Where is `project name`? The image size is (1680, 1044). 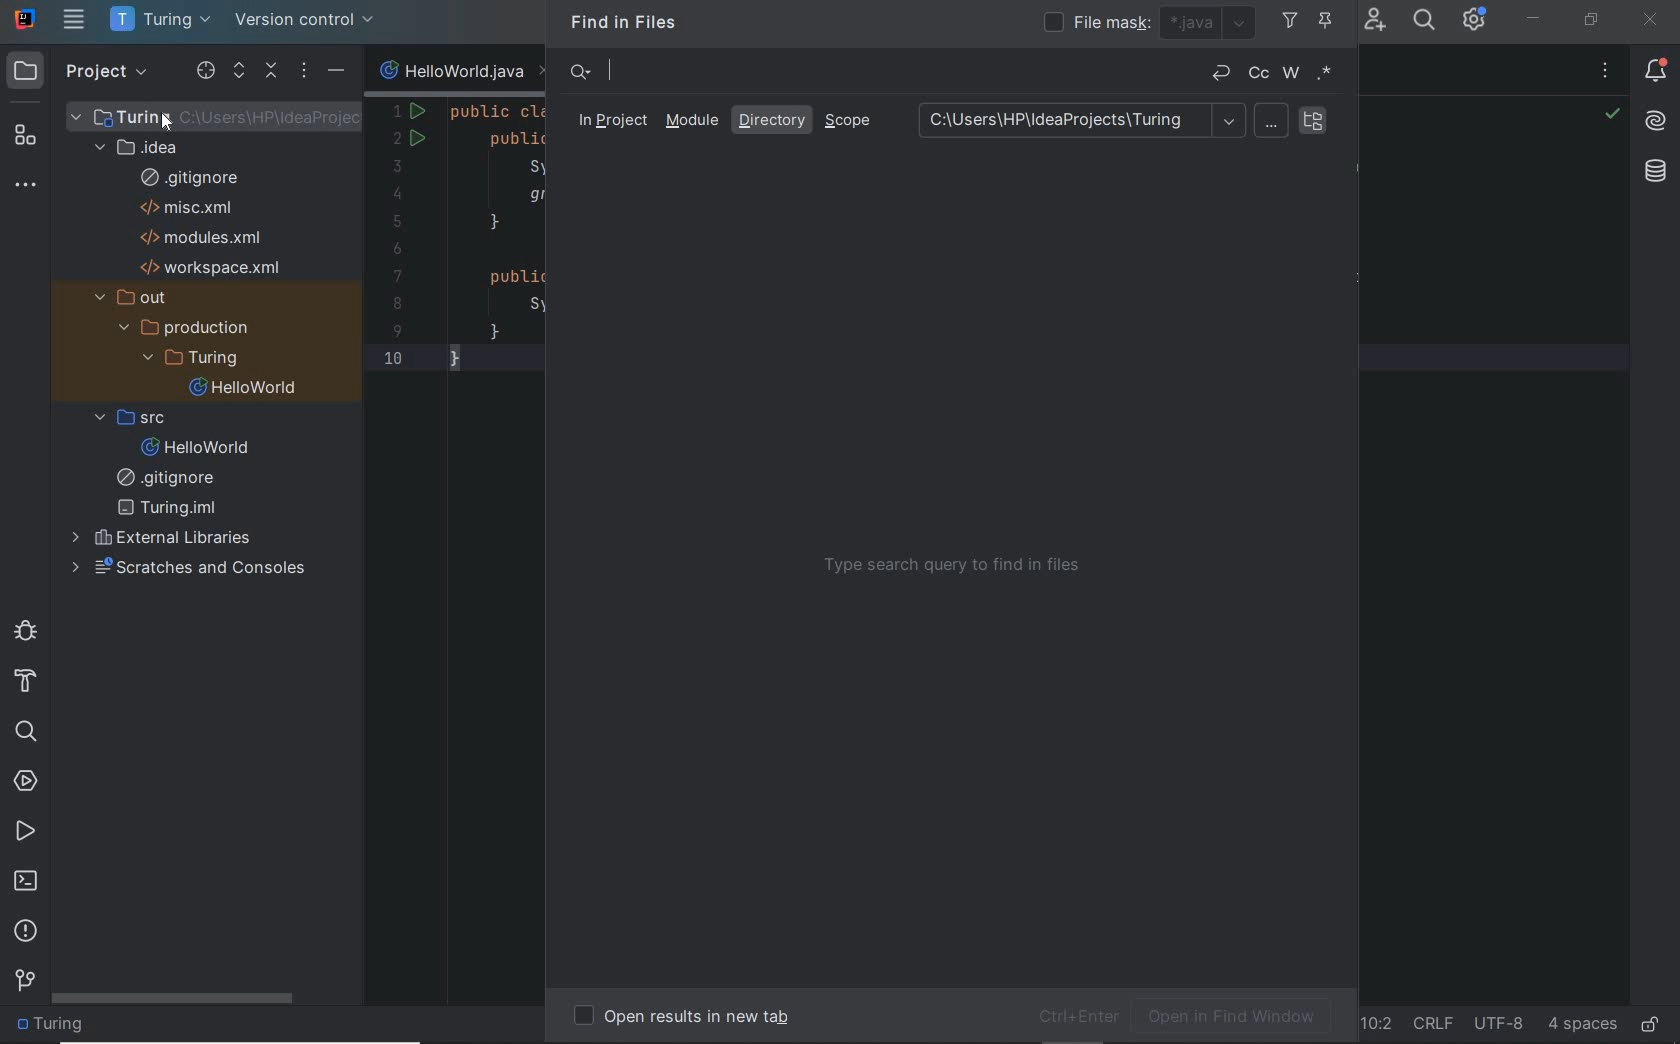 project name is located at coordinates (162, 20).